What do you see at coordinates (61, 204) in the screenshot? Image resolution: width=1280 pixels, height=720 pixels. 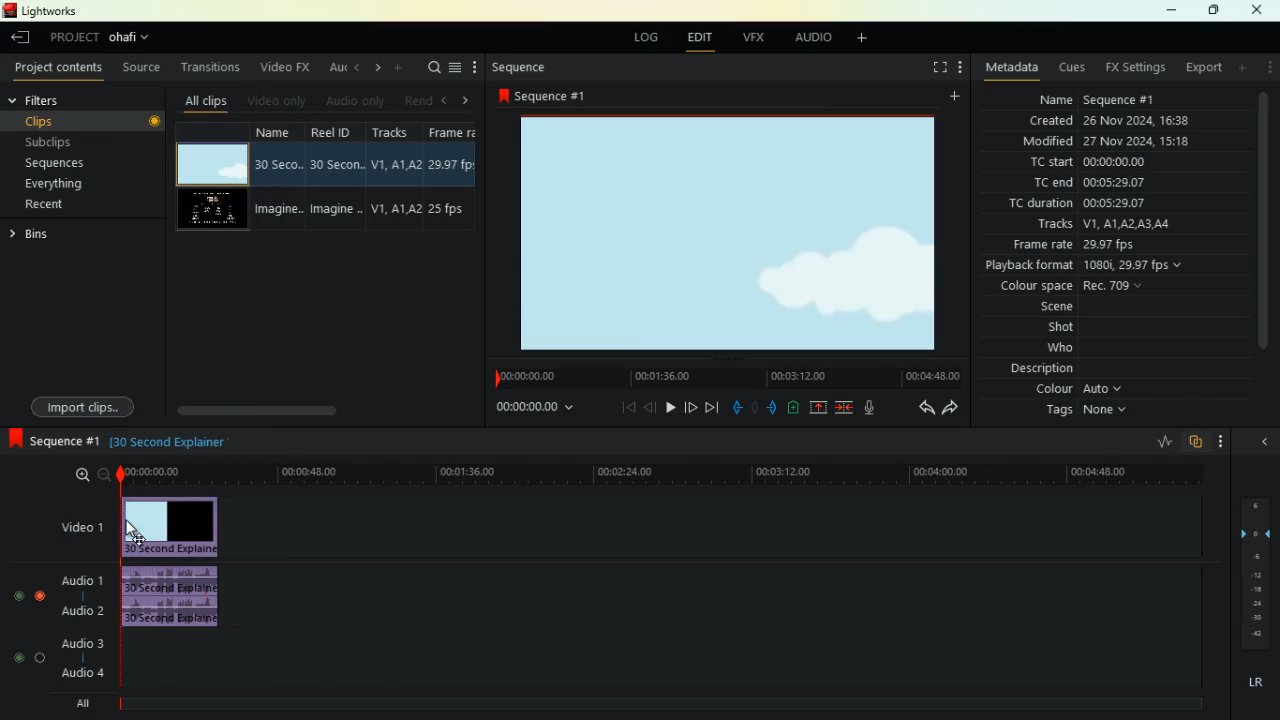 I see `recent` at bounding box center [61, 204].